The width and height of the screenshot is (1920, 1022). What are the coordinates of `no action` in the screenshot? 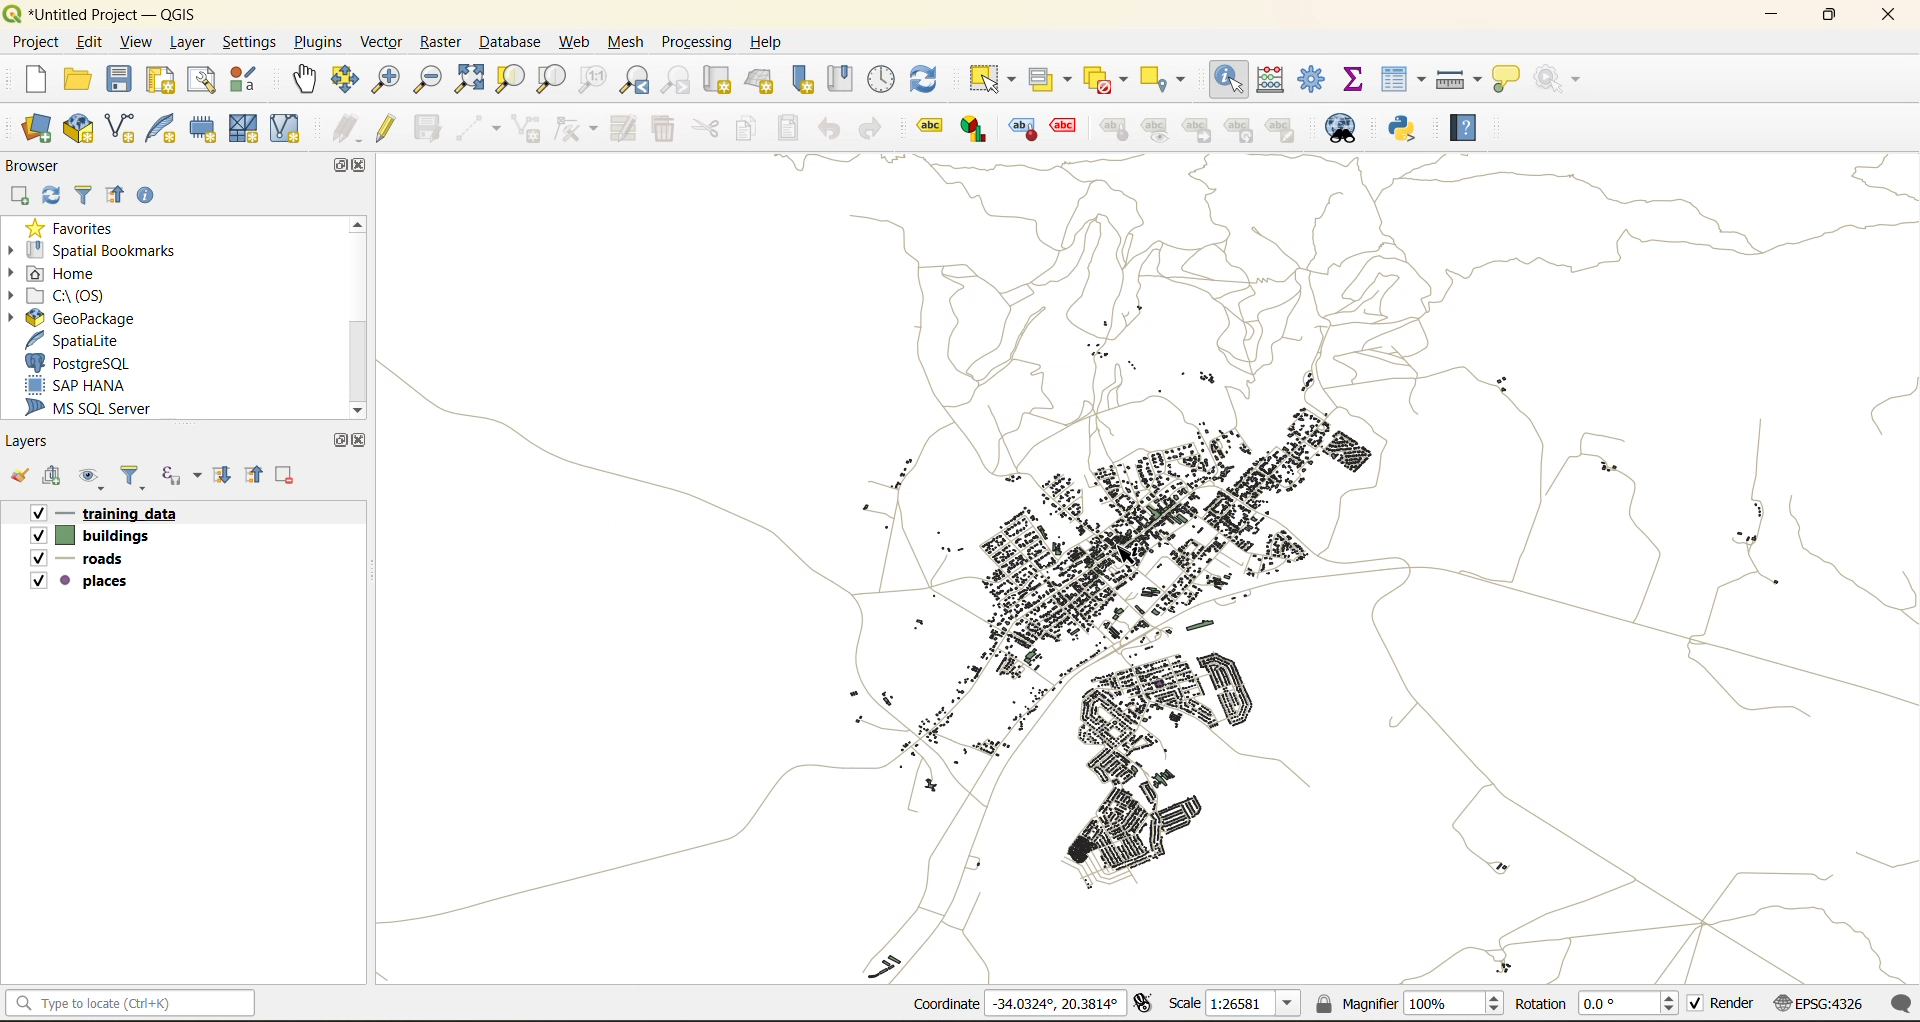 It's located at (1559, 79).